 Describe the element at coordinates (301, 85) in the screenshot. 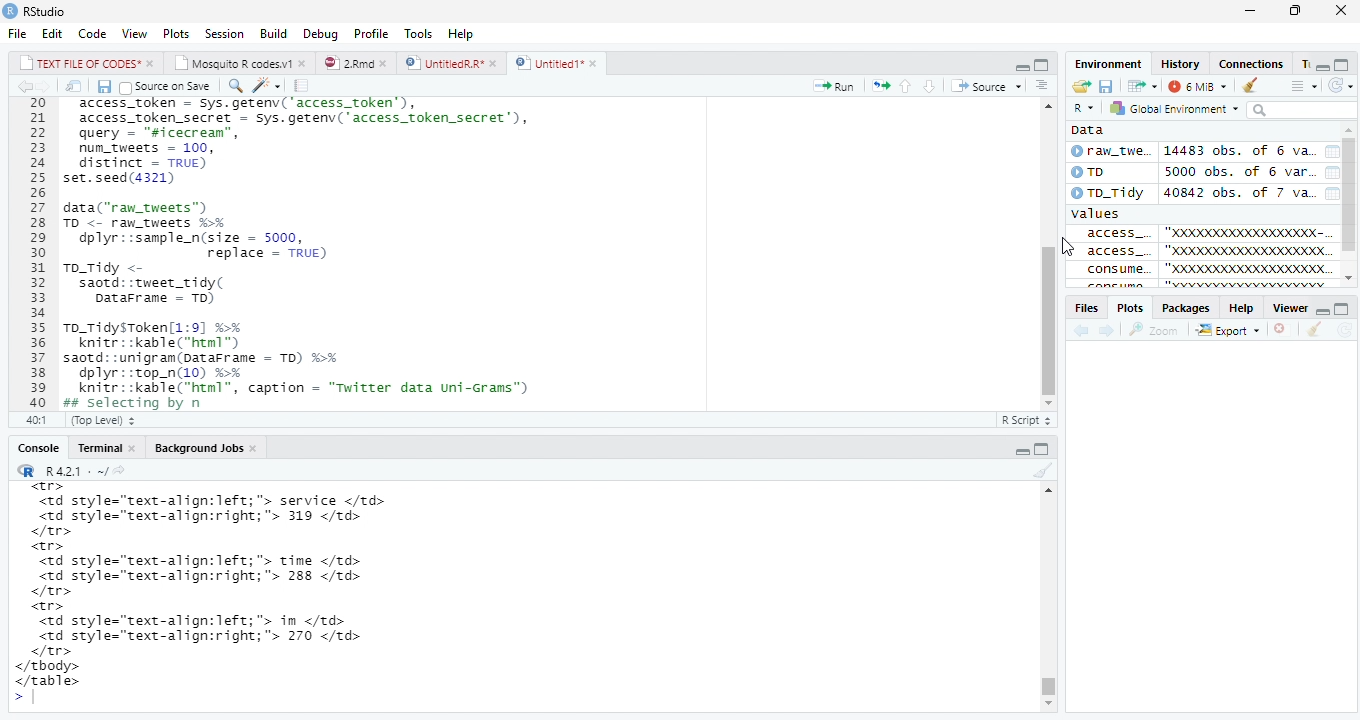

I see `compile report` at that location.